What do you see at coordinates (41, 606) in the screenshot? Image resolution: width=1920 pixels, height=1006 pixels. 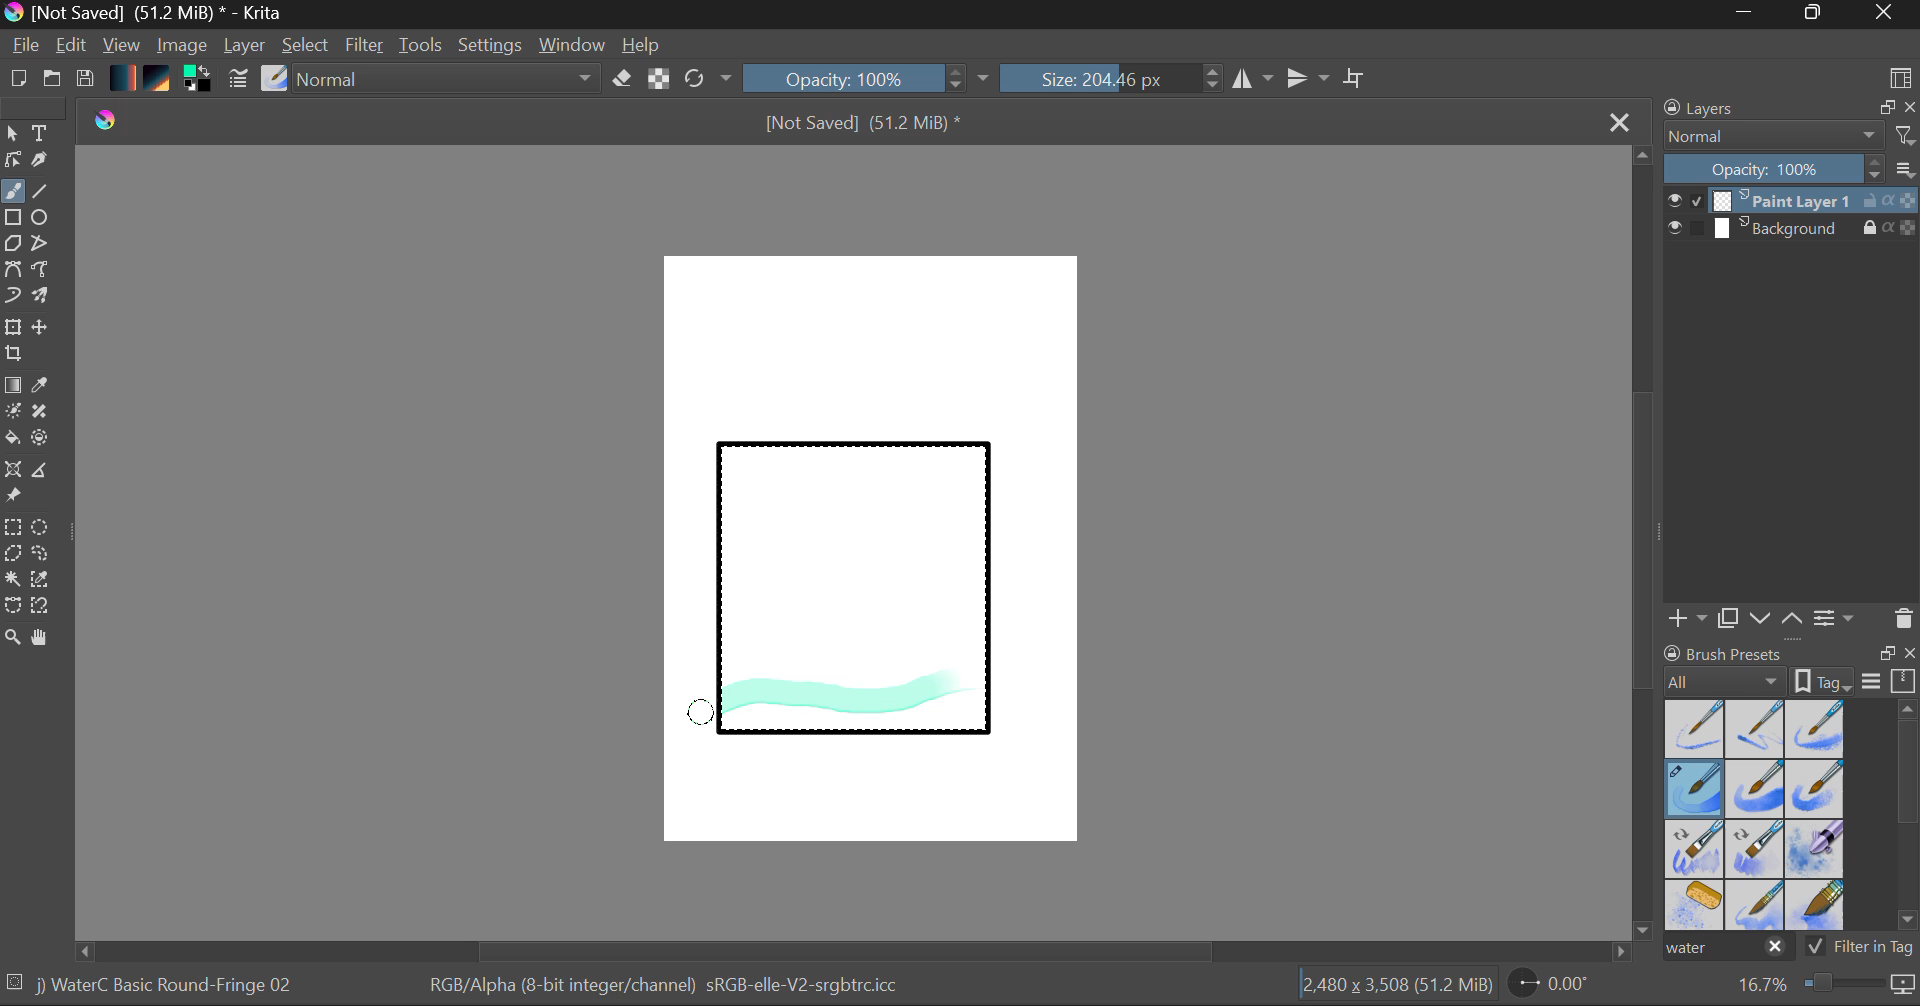 I see `Magnetic Selection Tool` at bounding box center [41, 606].